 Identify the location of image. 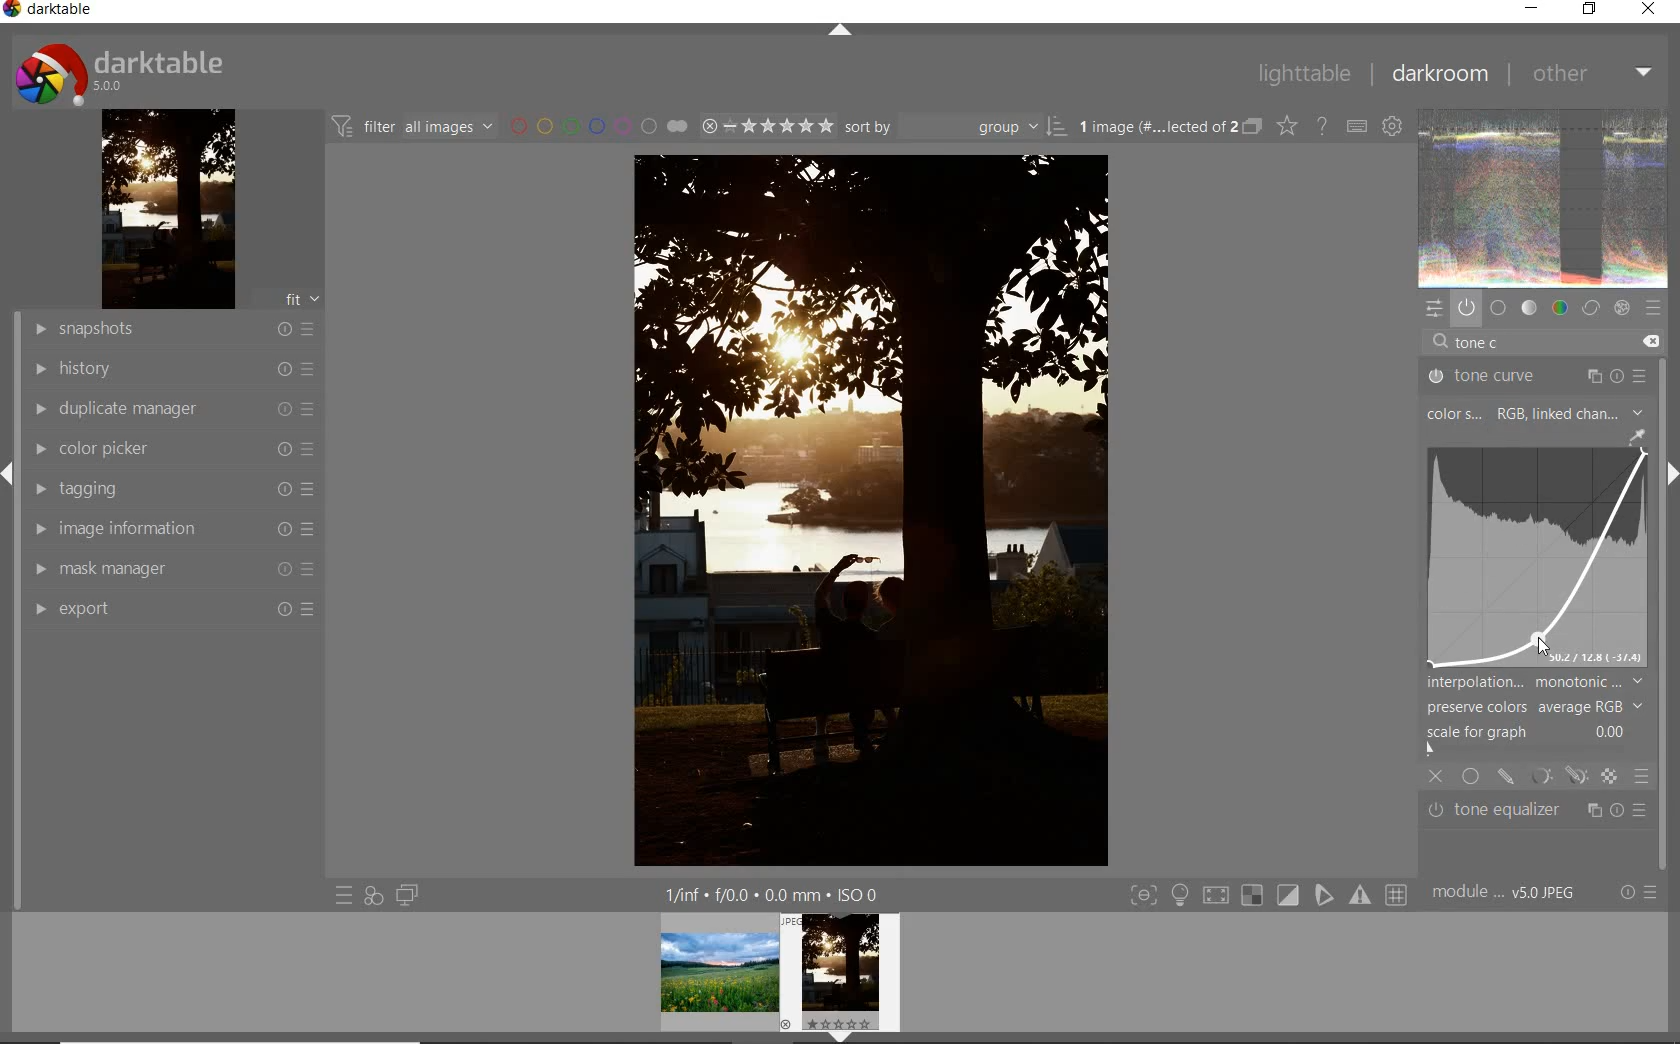
(1538, 561).